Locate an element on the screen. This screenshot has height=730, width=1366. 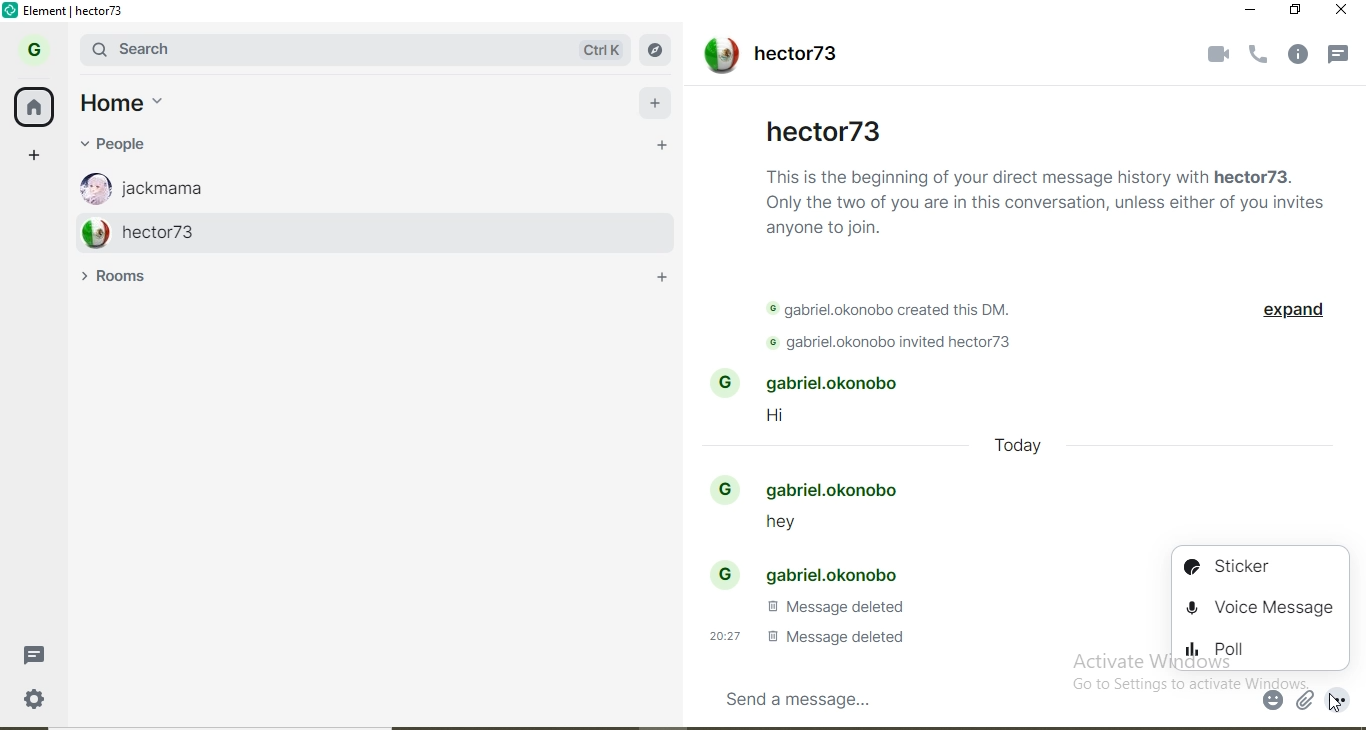
CURSOR is located at coordinates (1334, 703).